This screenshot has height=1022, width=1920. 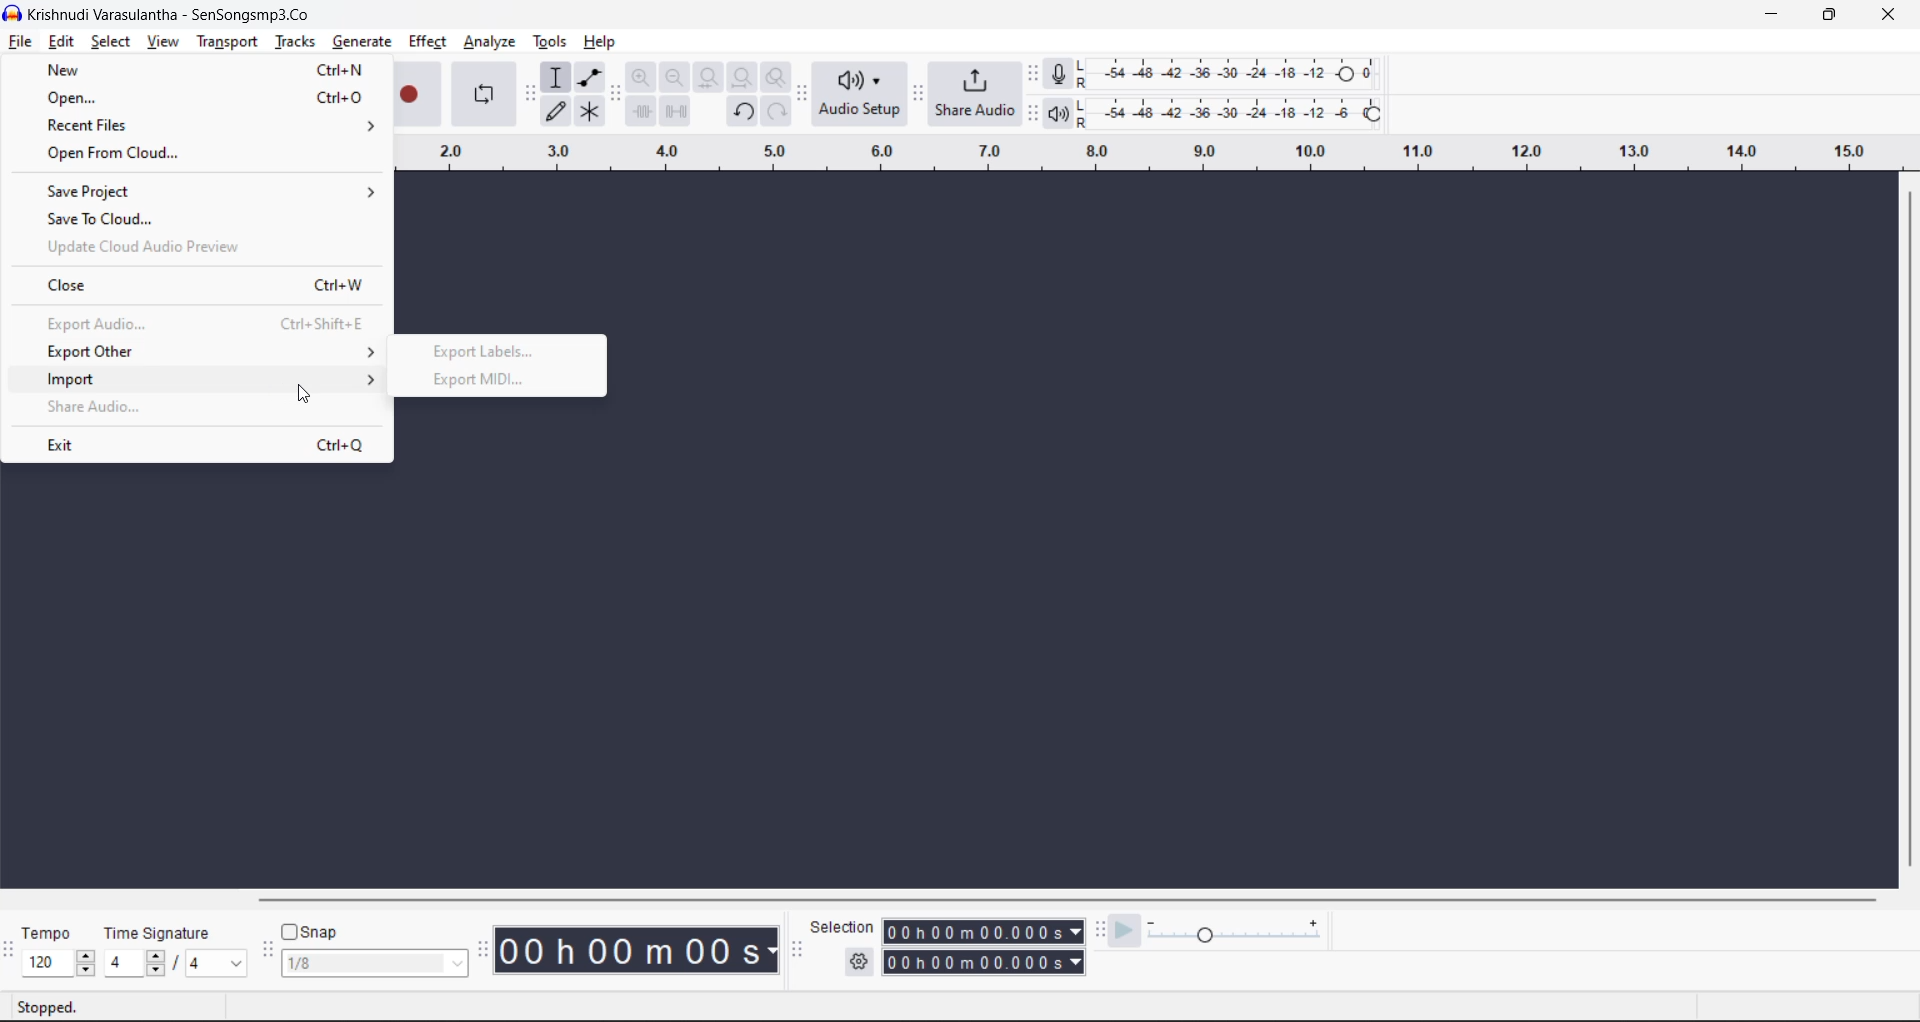 What do you see at coordinates (12, 15) in the screenshot?
I see `logo` at bounding box center [12, 15].